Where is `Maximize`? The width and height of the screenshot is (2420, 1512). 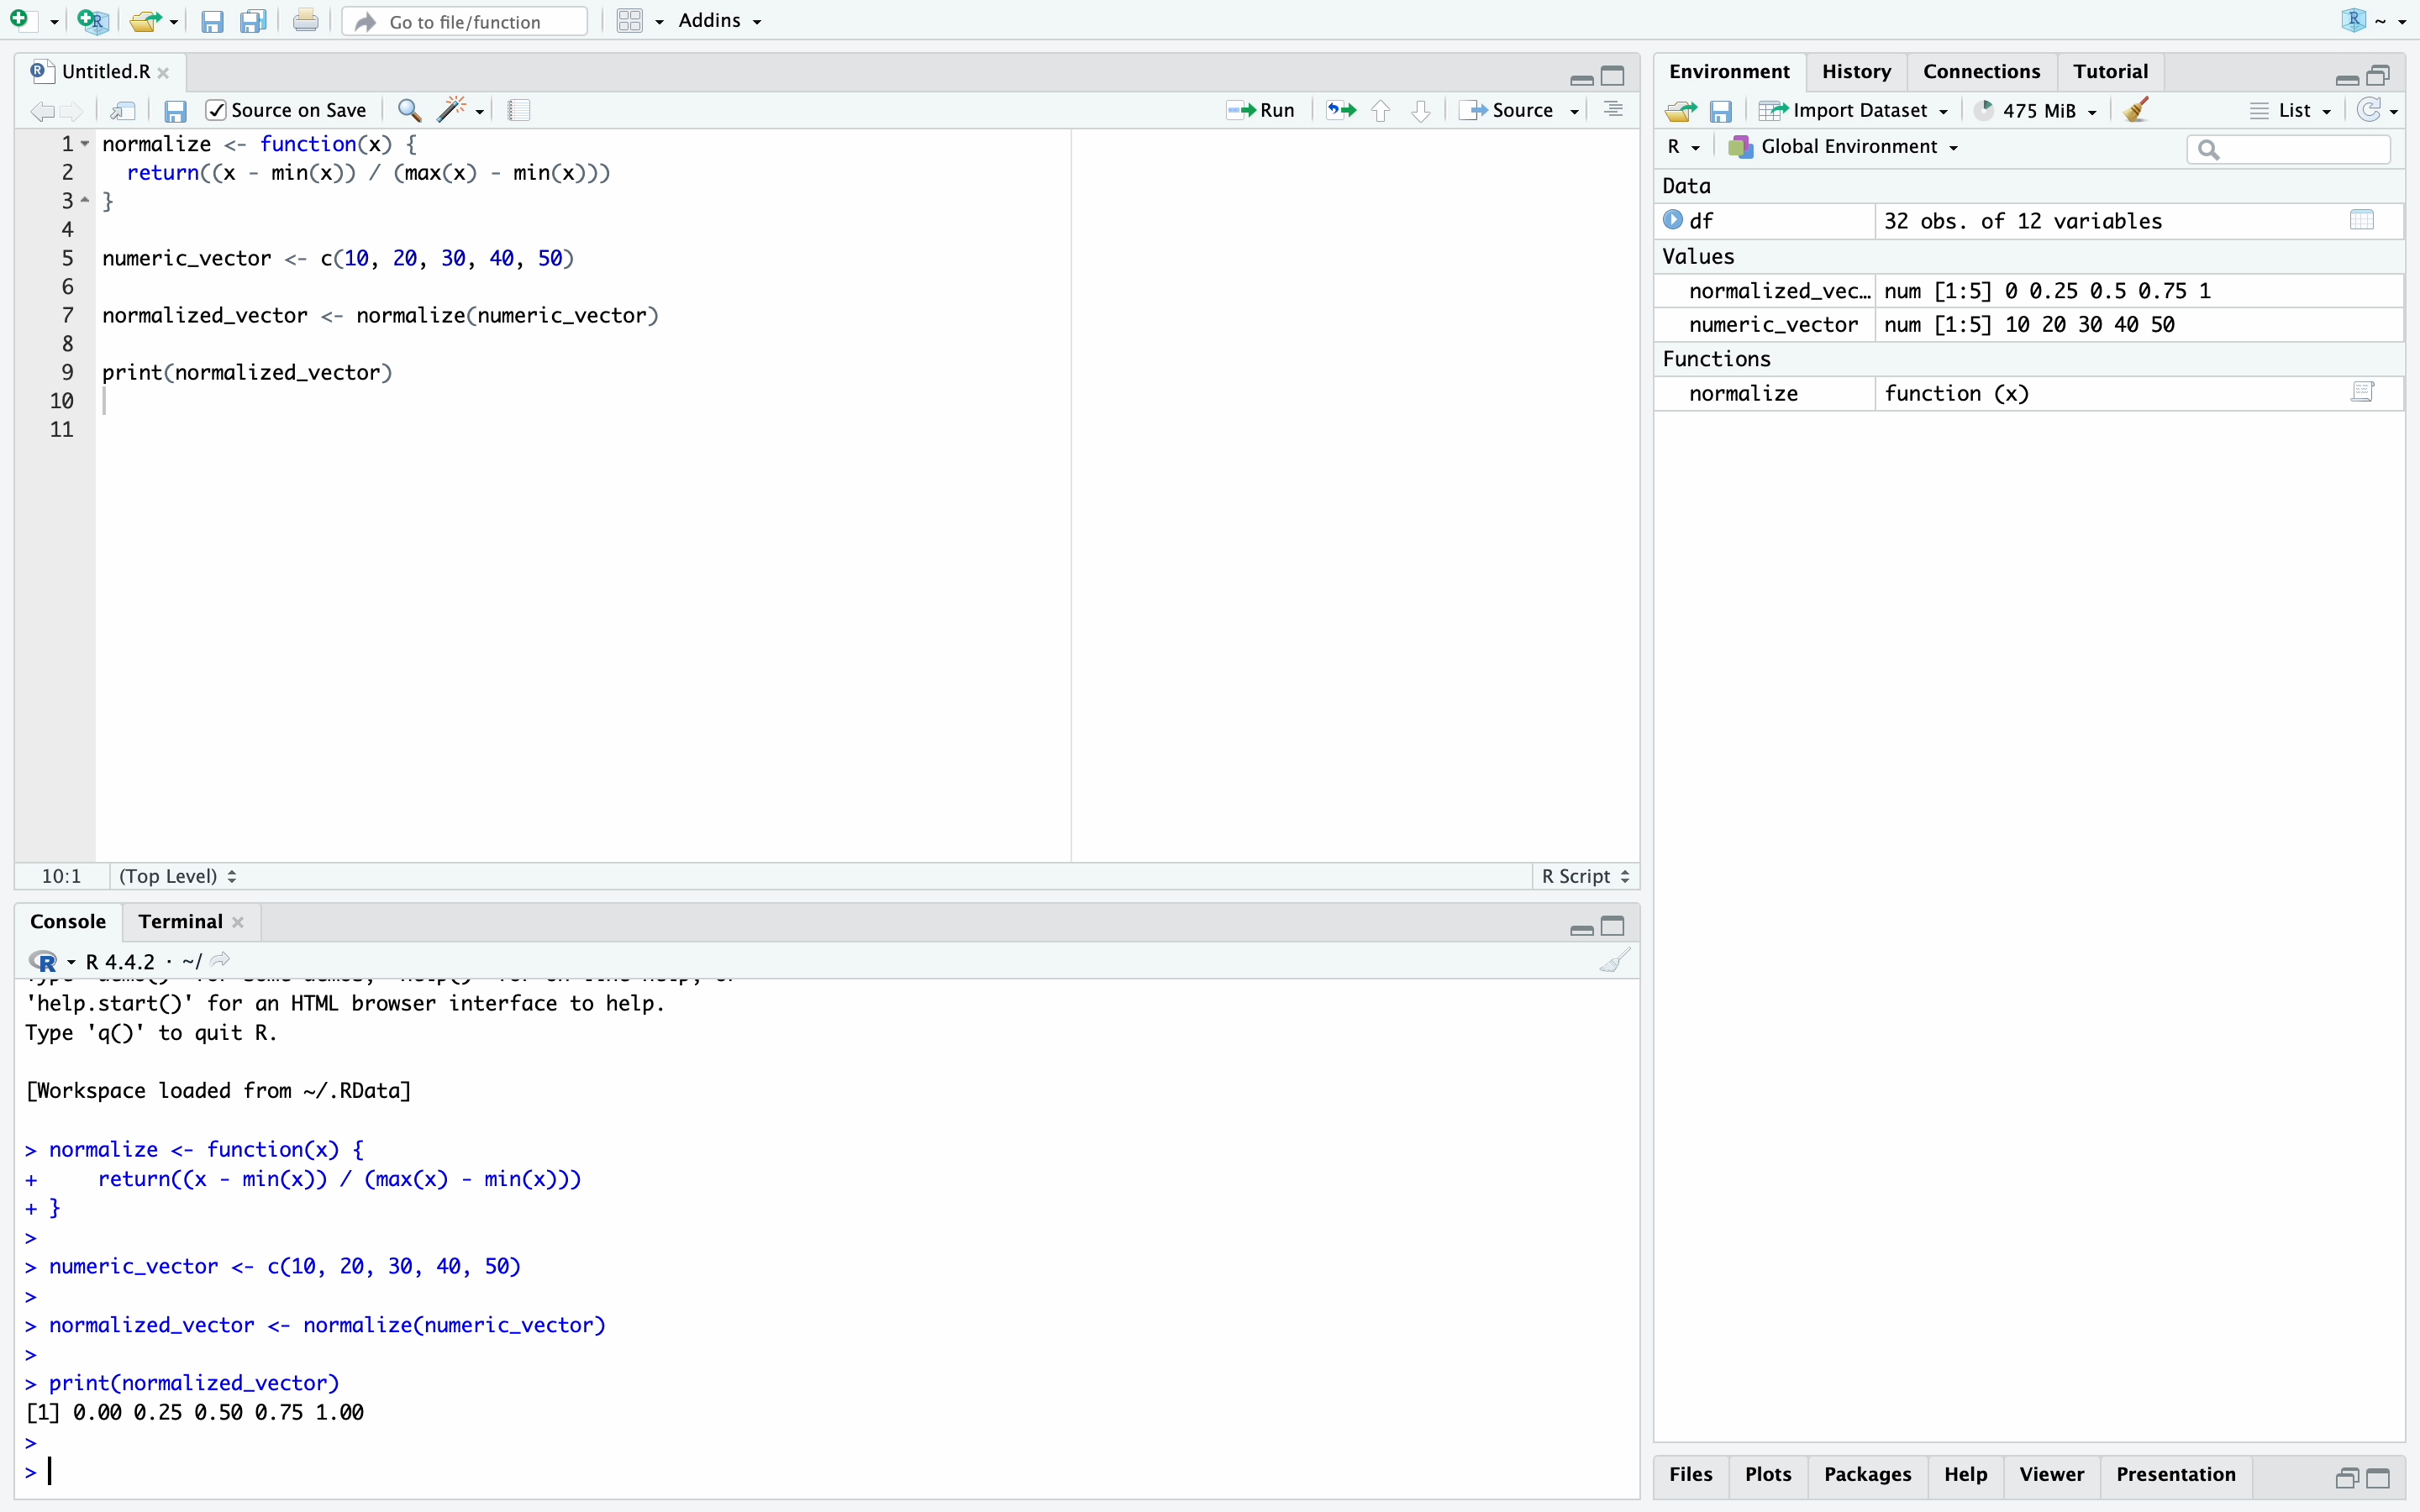
Maximize is located at coordinates (2385, 67).